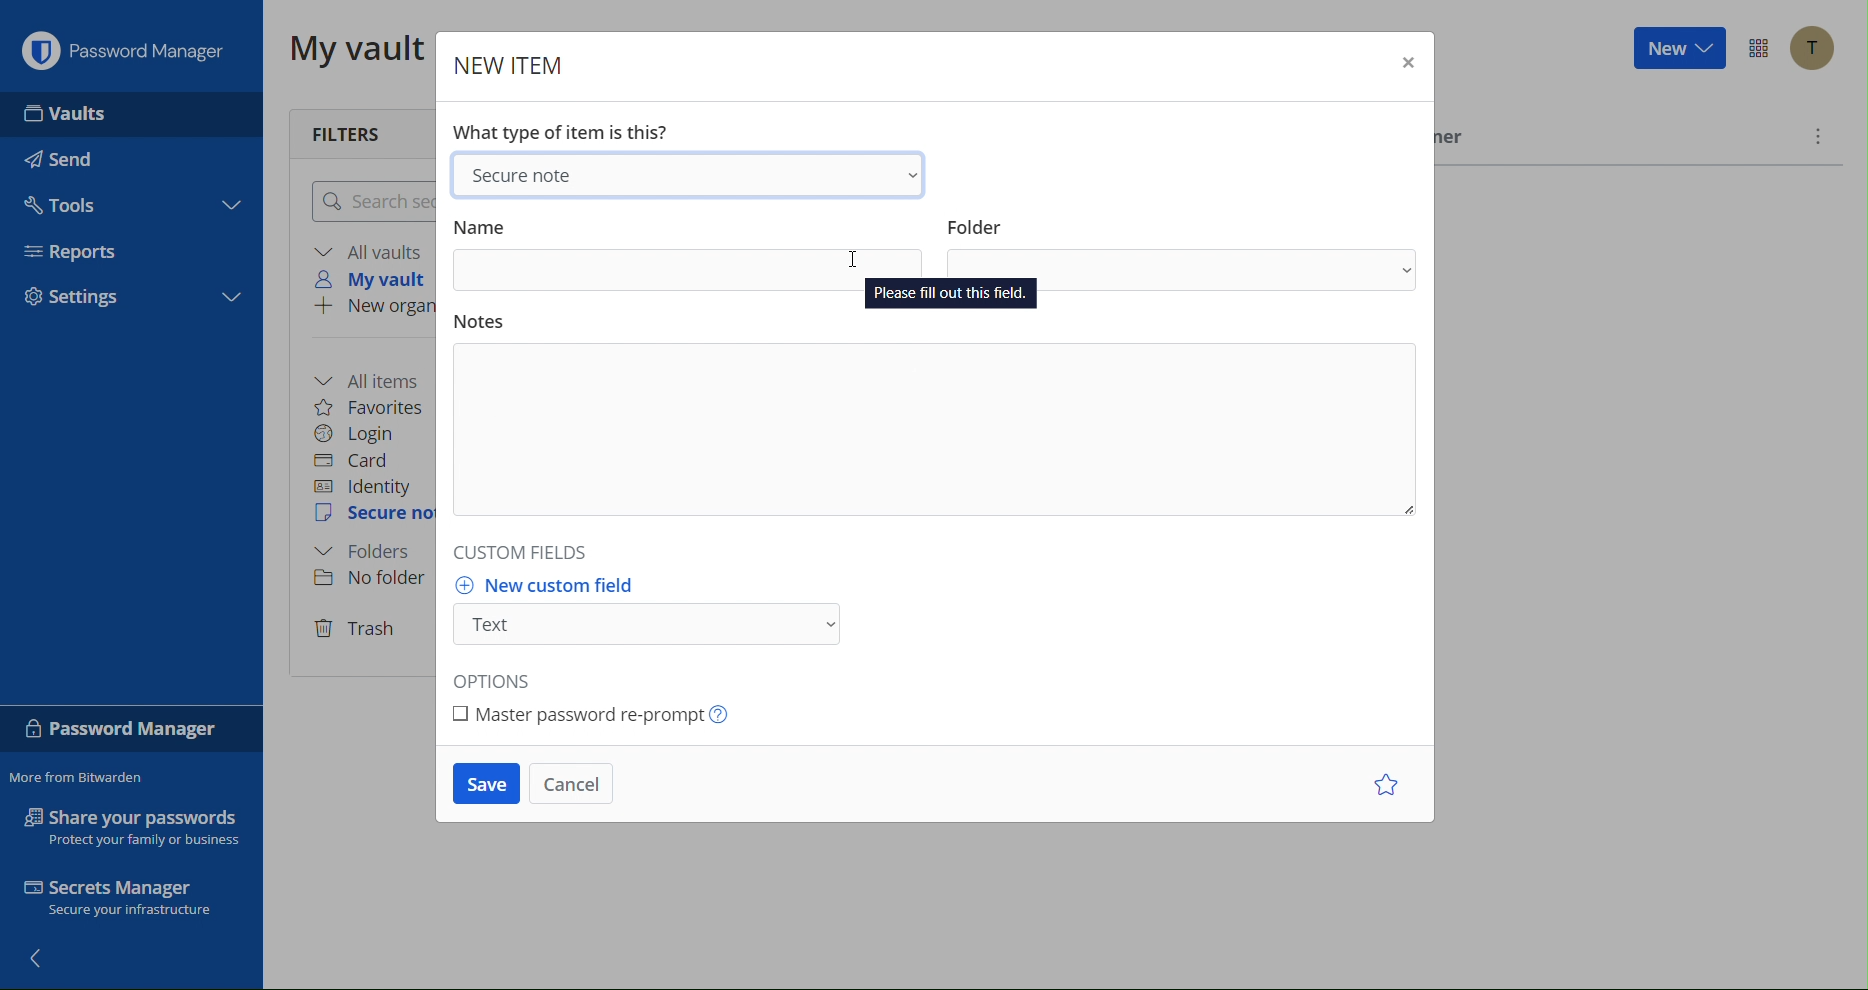 The image size is (1868, 990). What do you see at coordinates (362, 460) in the screenshot?
I see `Card` at bounding box center [362, 460].